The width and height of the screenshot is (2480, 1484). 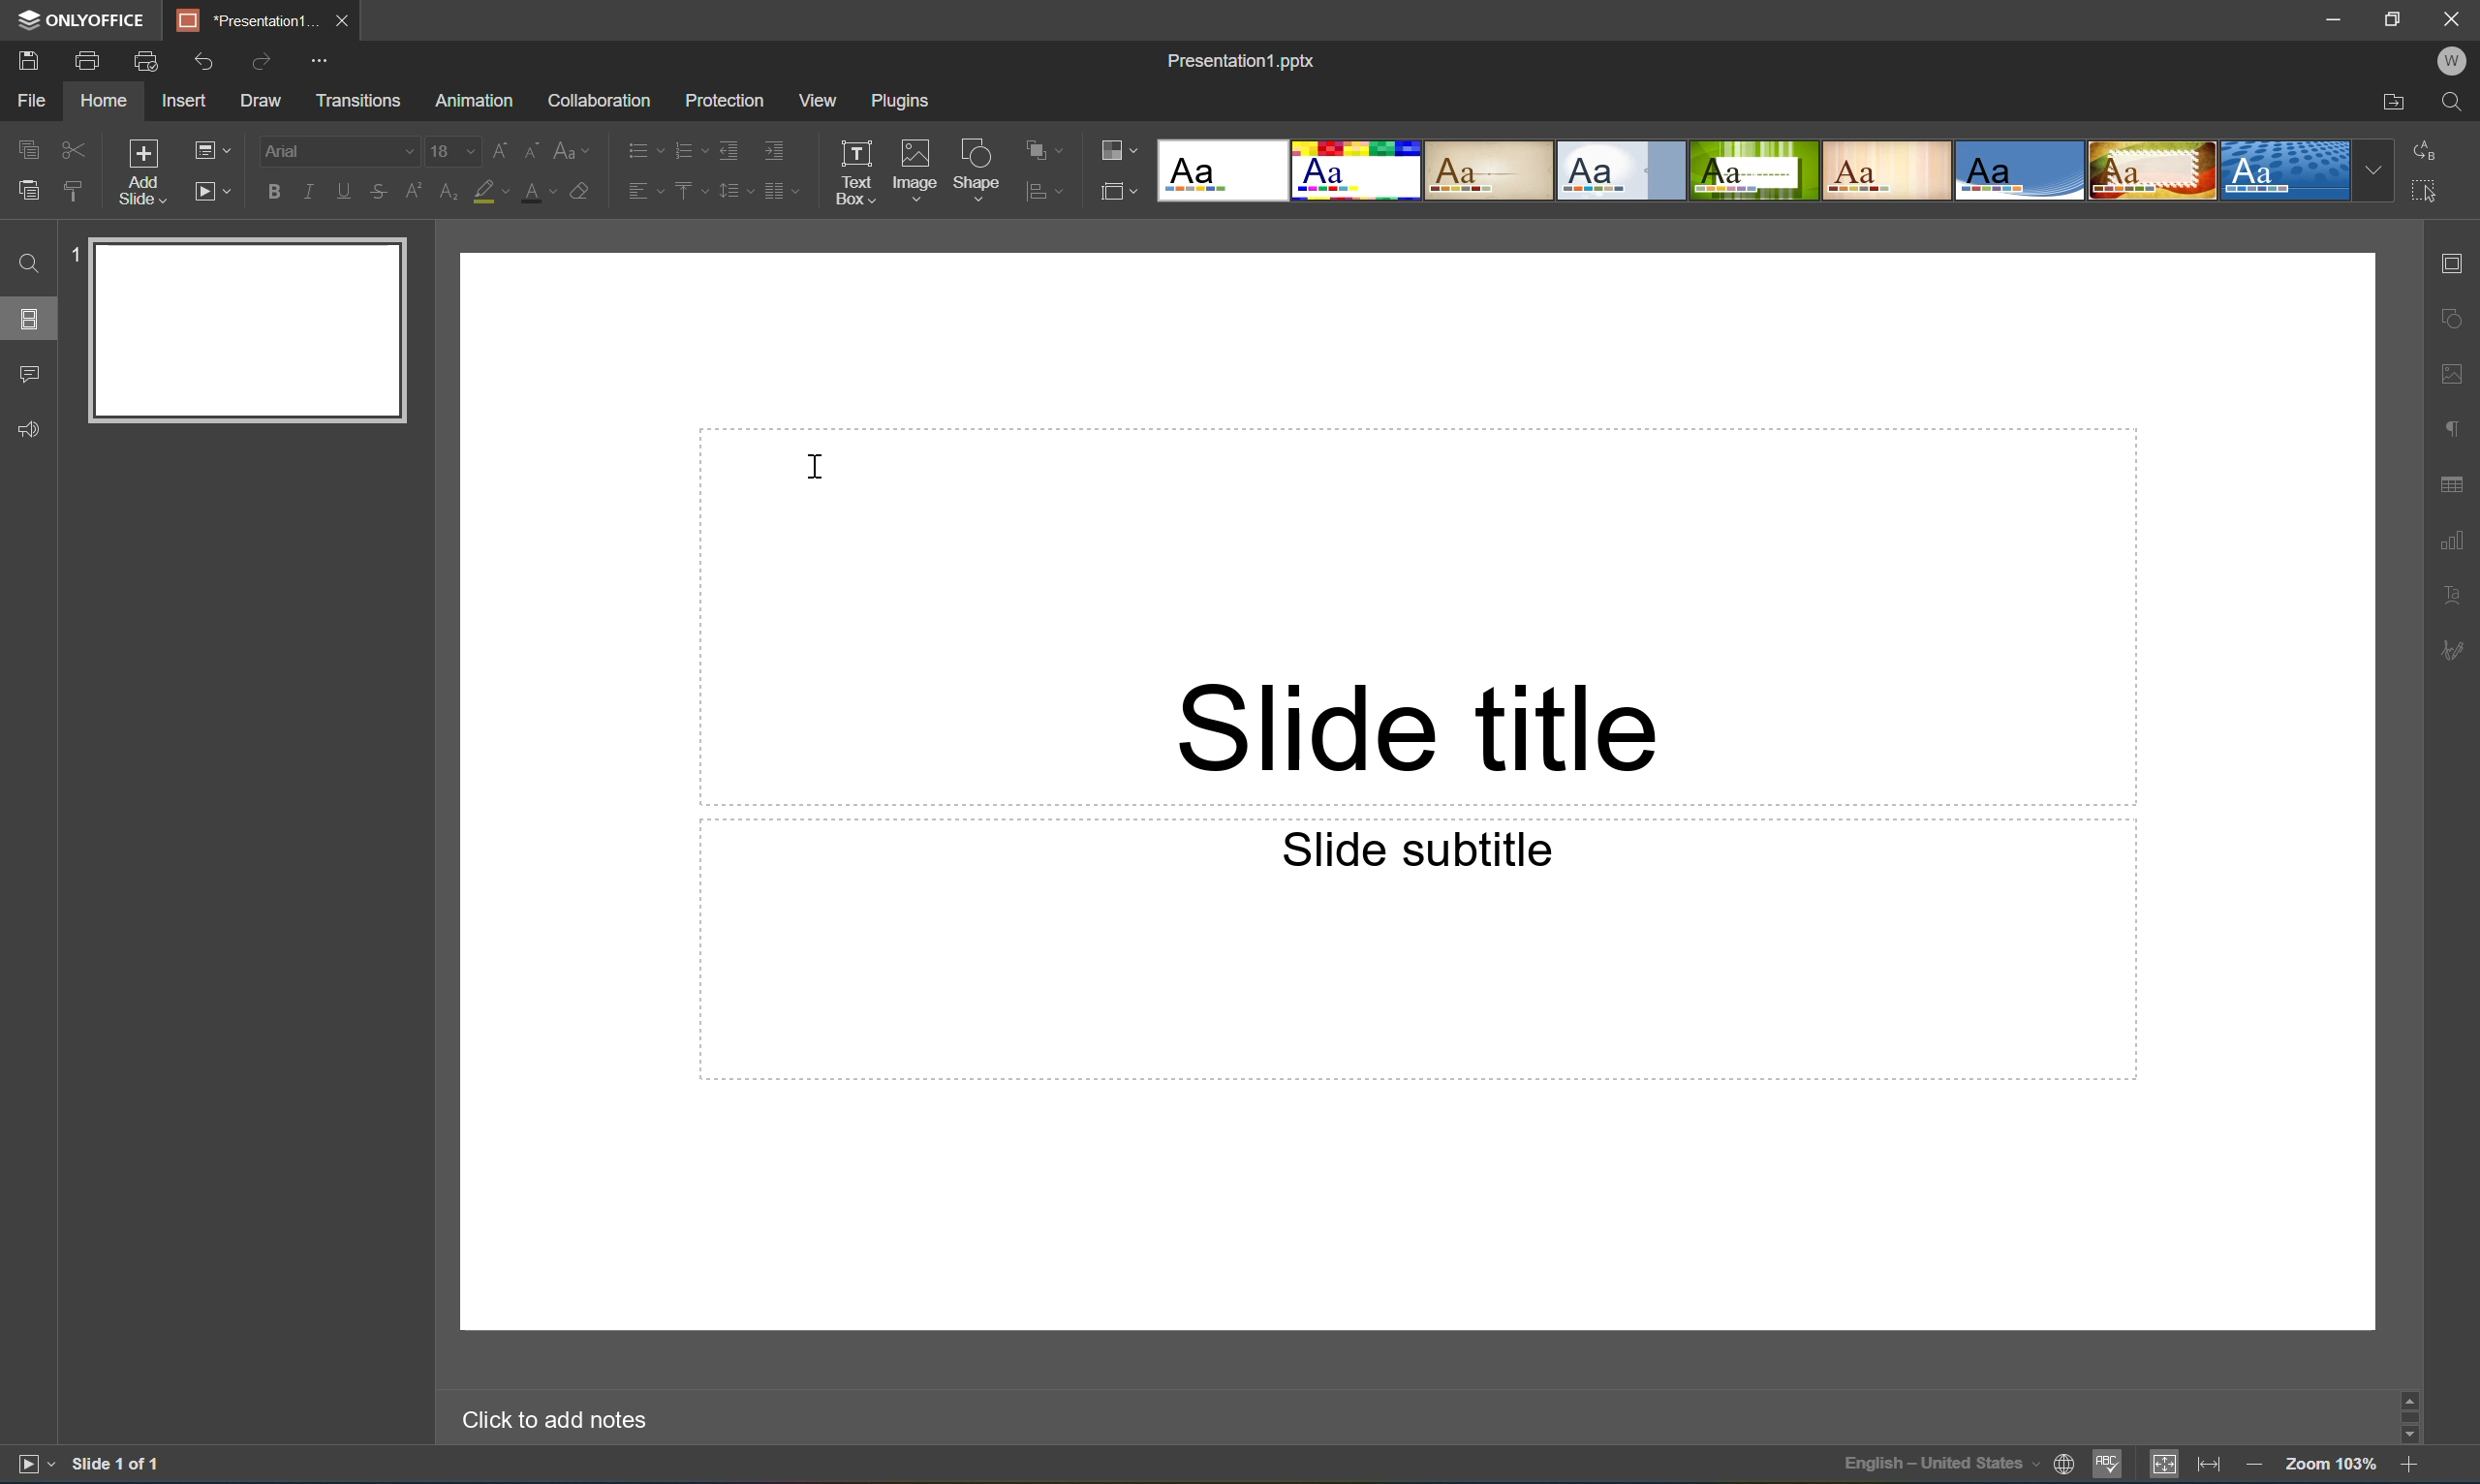 I want to click on Slides, so click(x=25, y=320).